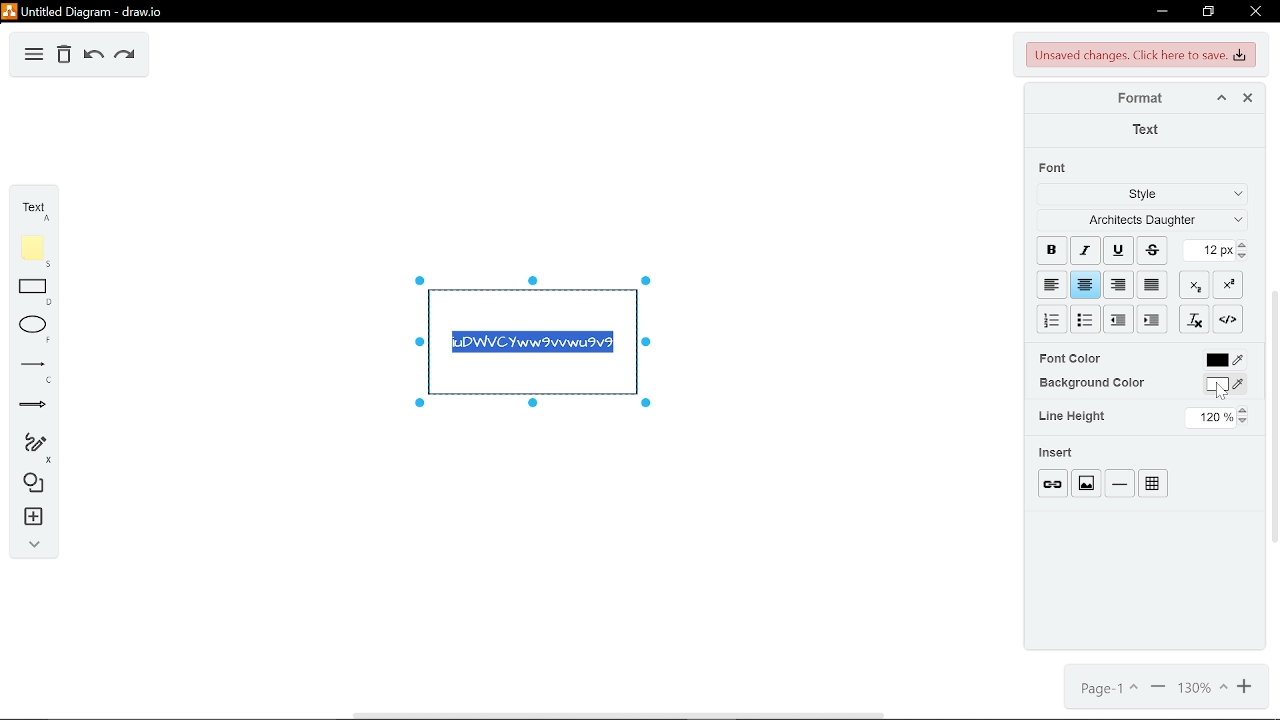 This screenshot has height=720, width=1280. Describe the element at coordinates (1119, 320) in the screenshot. I see `increase indent` at that location.